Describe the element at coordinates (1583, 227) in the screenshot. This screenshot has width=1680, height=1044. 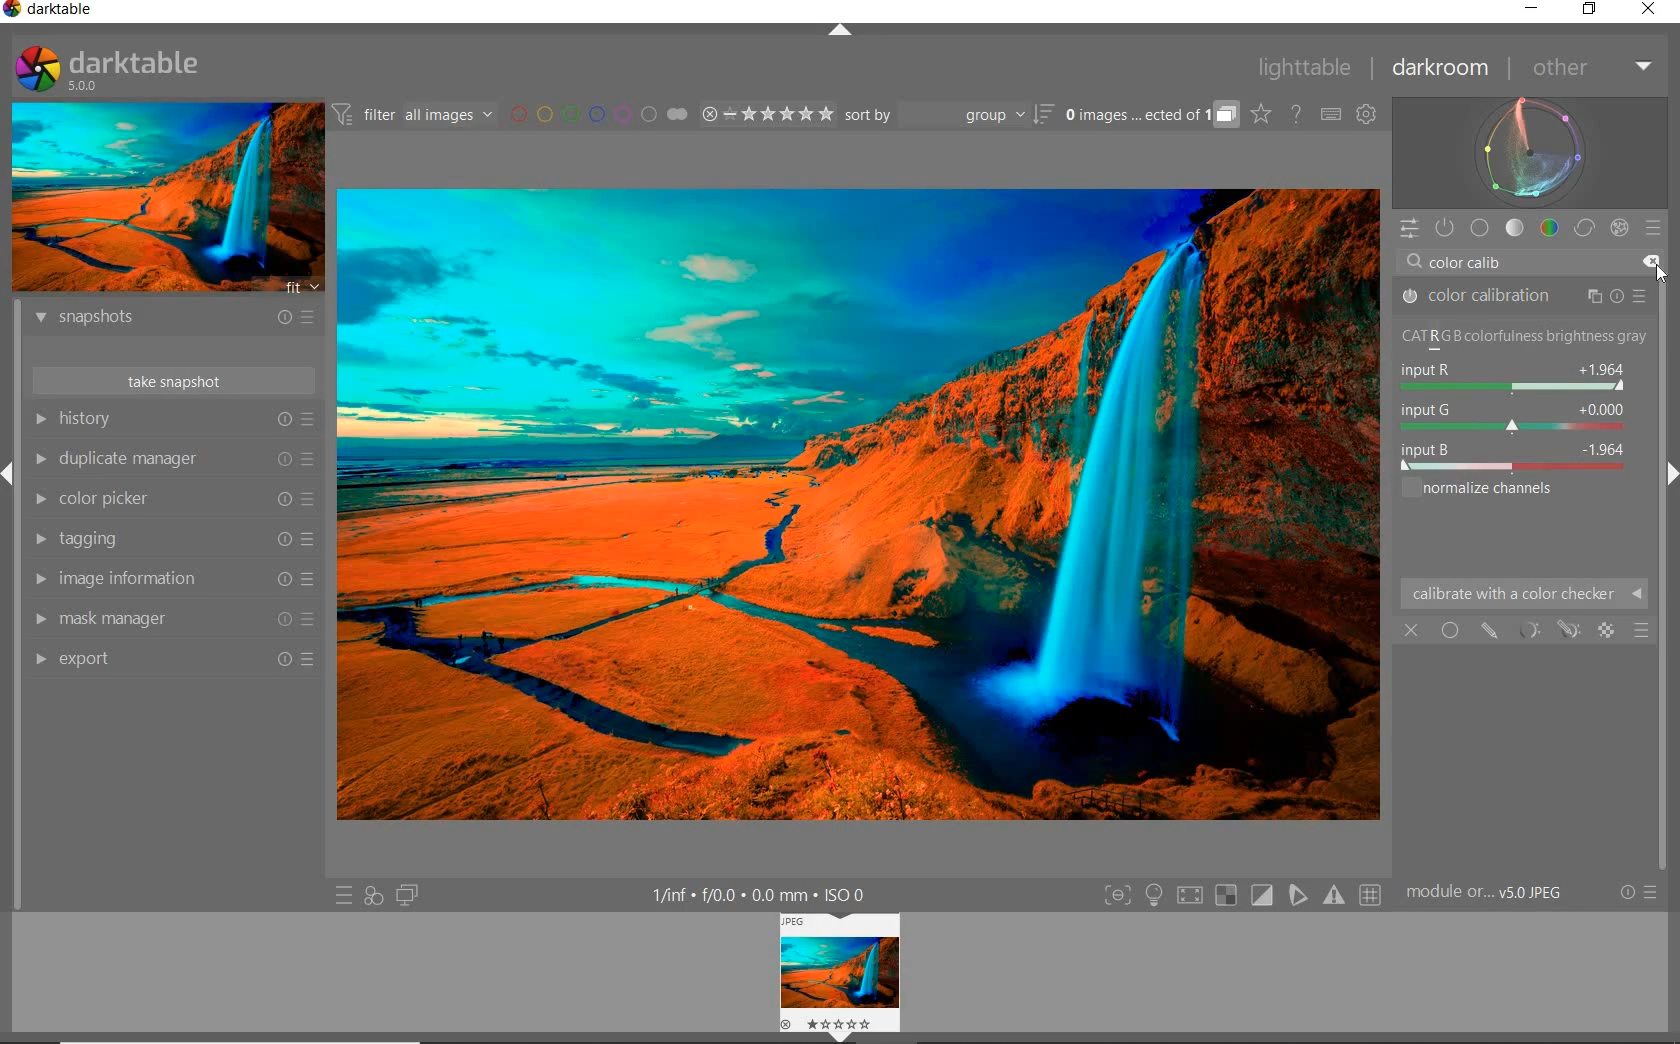
I see `correct` at that location.